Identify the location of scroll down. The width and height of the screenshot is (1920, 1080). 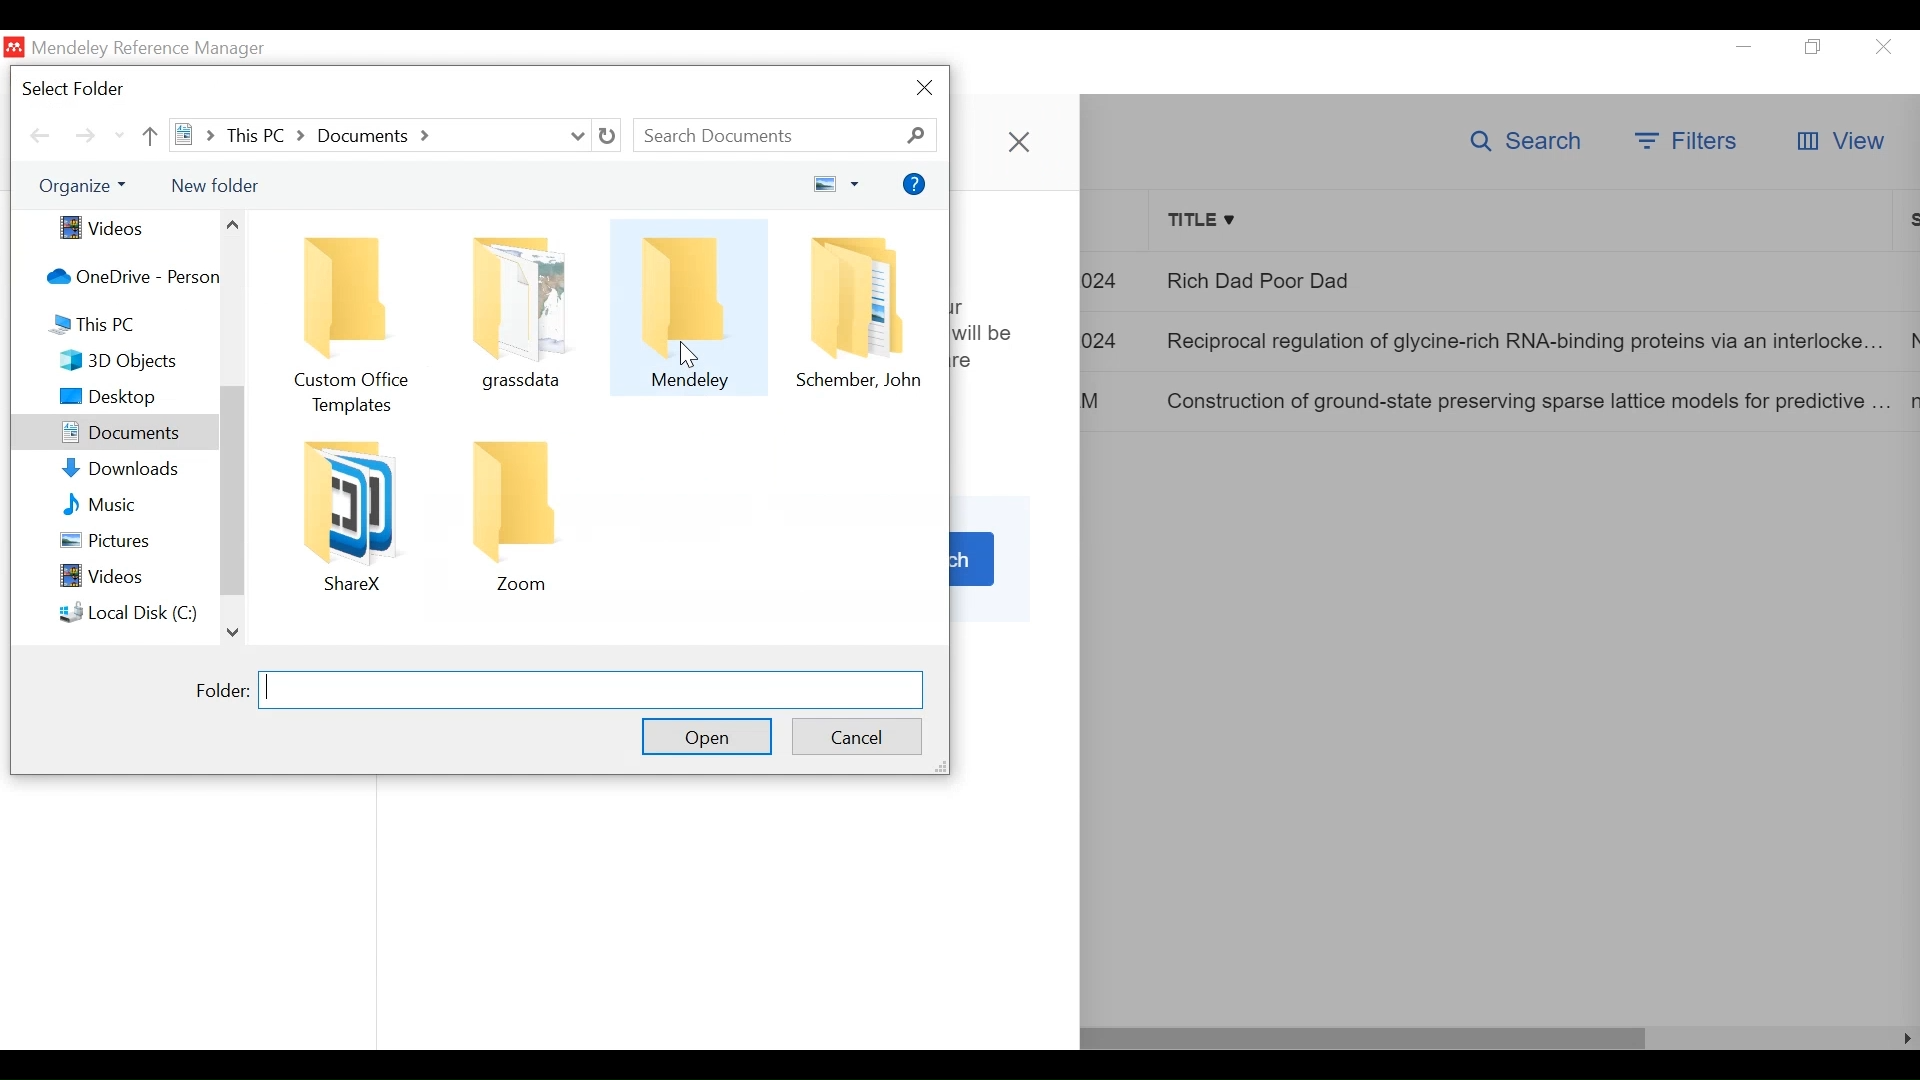
(120, 137).